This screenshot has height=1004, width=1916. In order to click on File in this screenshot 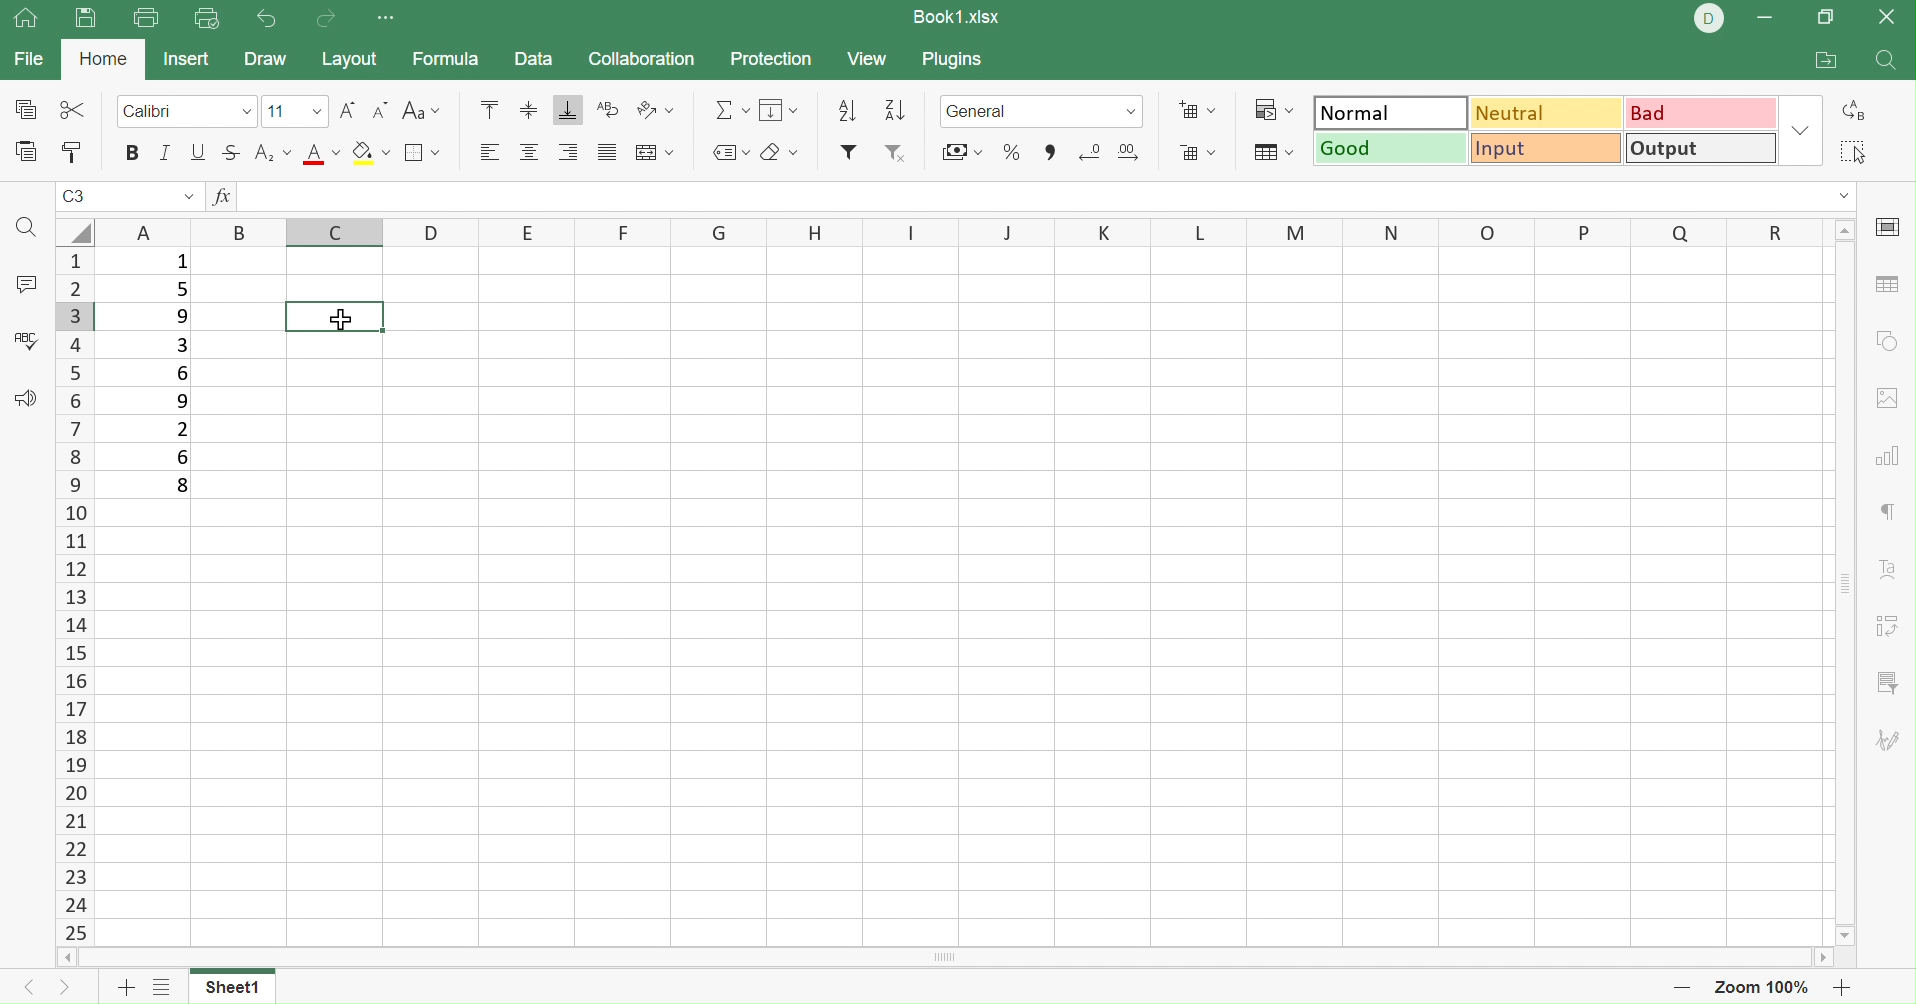, I will do `click(29, 59)`.